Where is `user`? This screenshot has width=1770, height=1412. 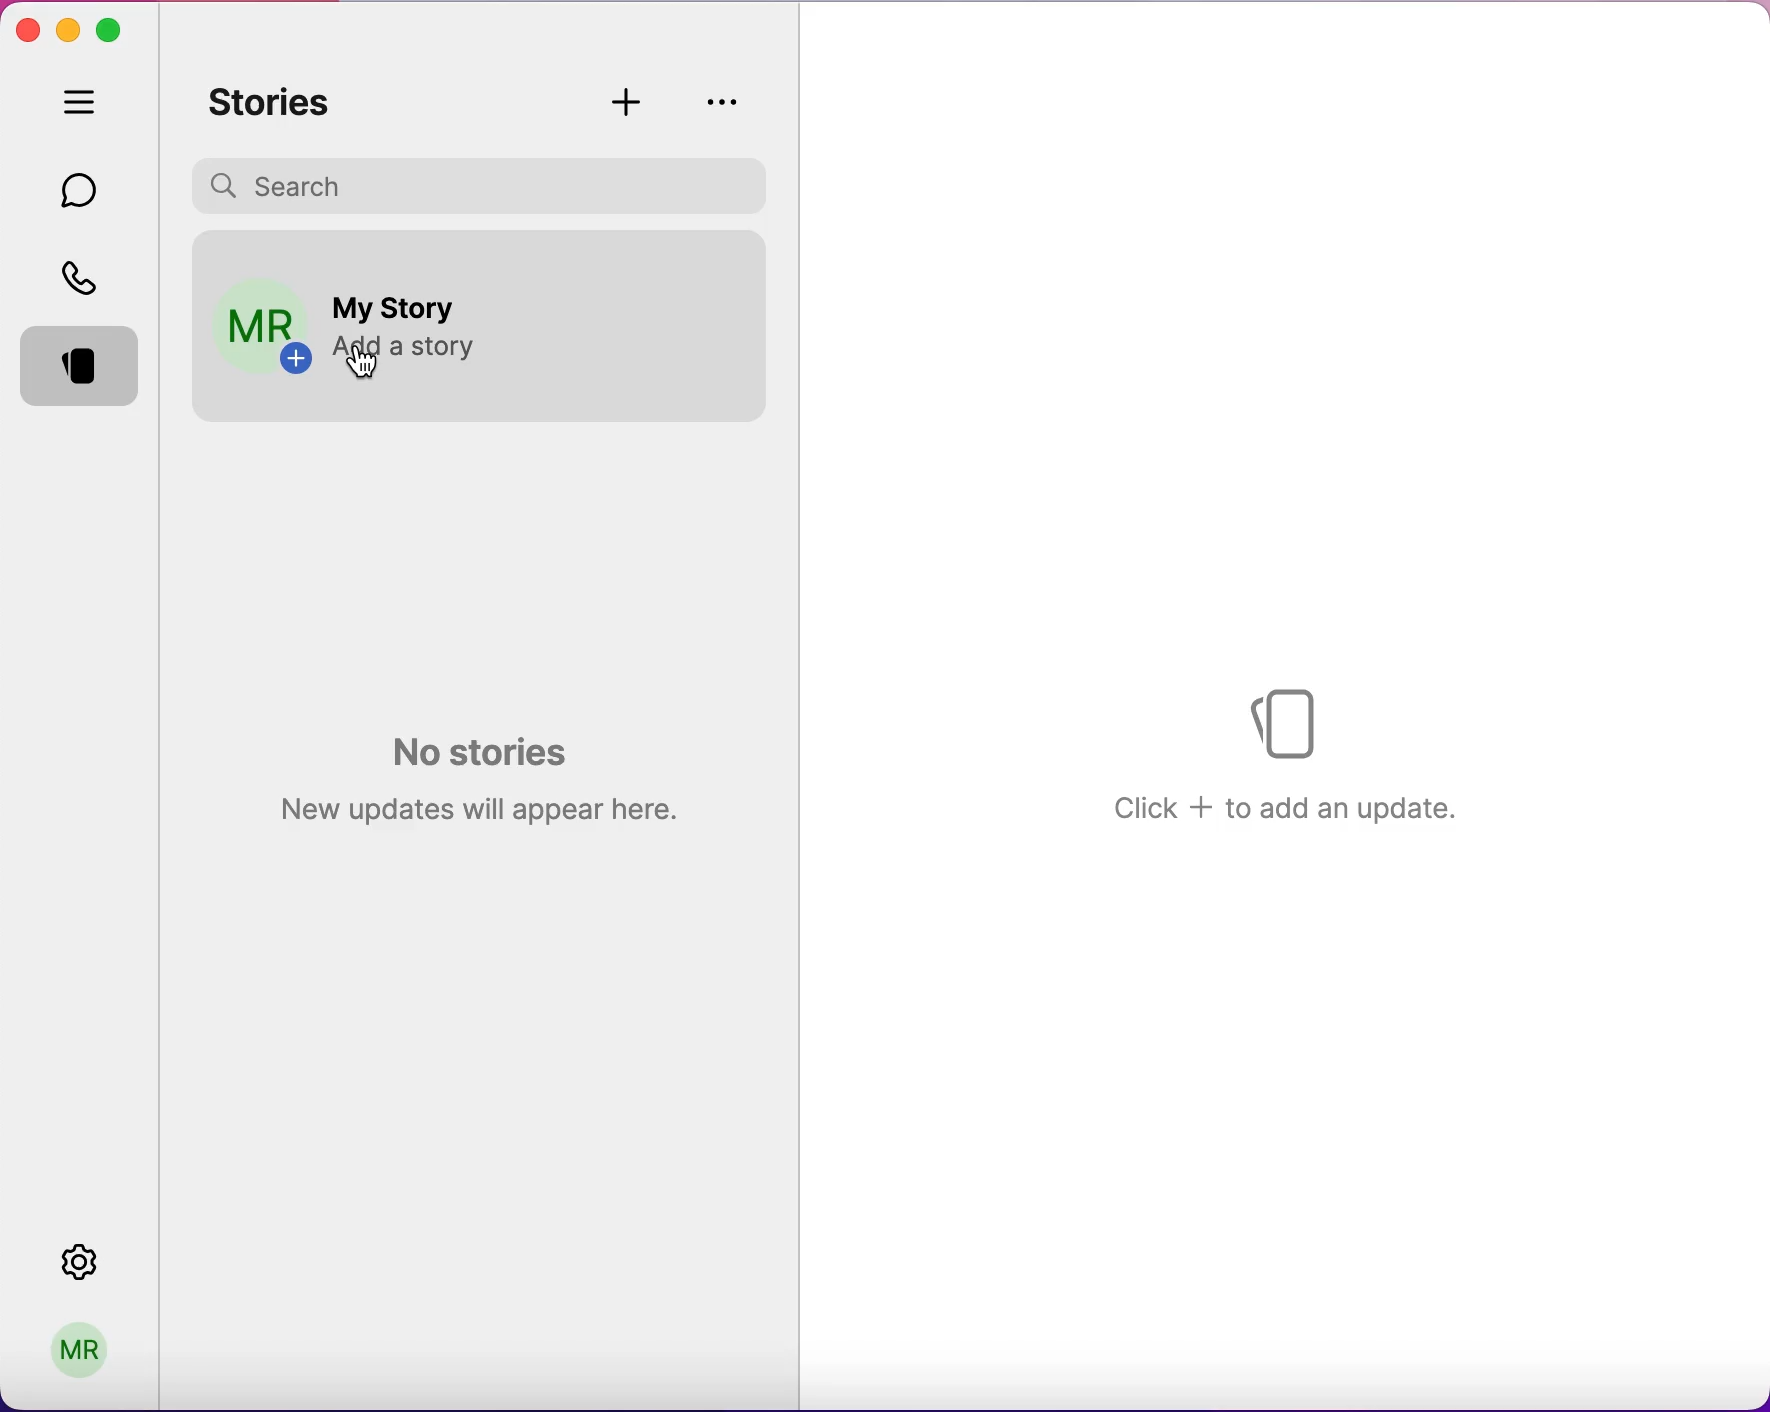 user is located at coordinates (87, 1346).